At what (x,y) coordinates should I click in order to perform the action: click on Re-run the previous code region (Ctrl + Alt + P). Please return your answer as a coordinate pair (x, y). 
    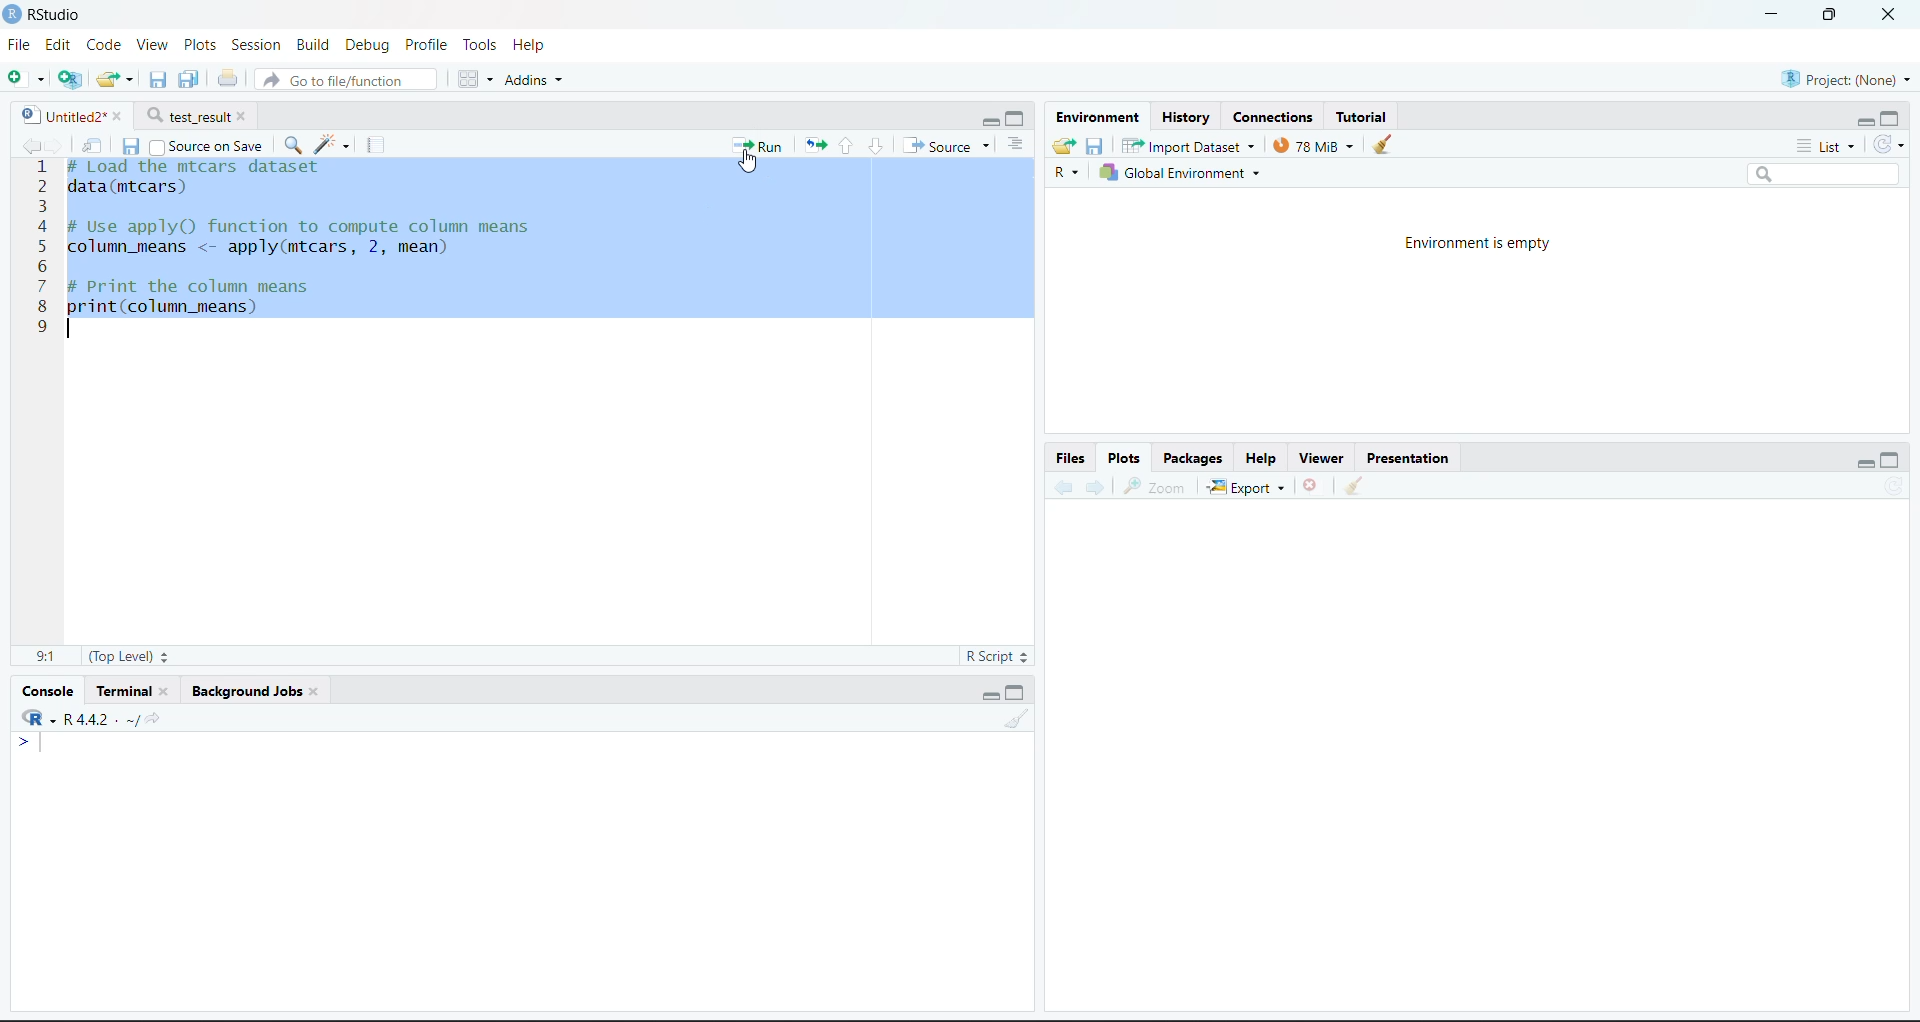
    Looking at the image, I should click on (814, 147).